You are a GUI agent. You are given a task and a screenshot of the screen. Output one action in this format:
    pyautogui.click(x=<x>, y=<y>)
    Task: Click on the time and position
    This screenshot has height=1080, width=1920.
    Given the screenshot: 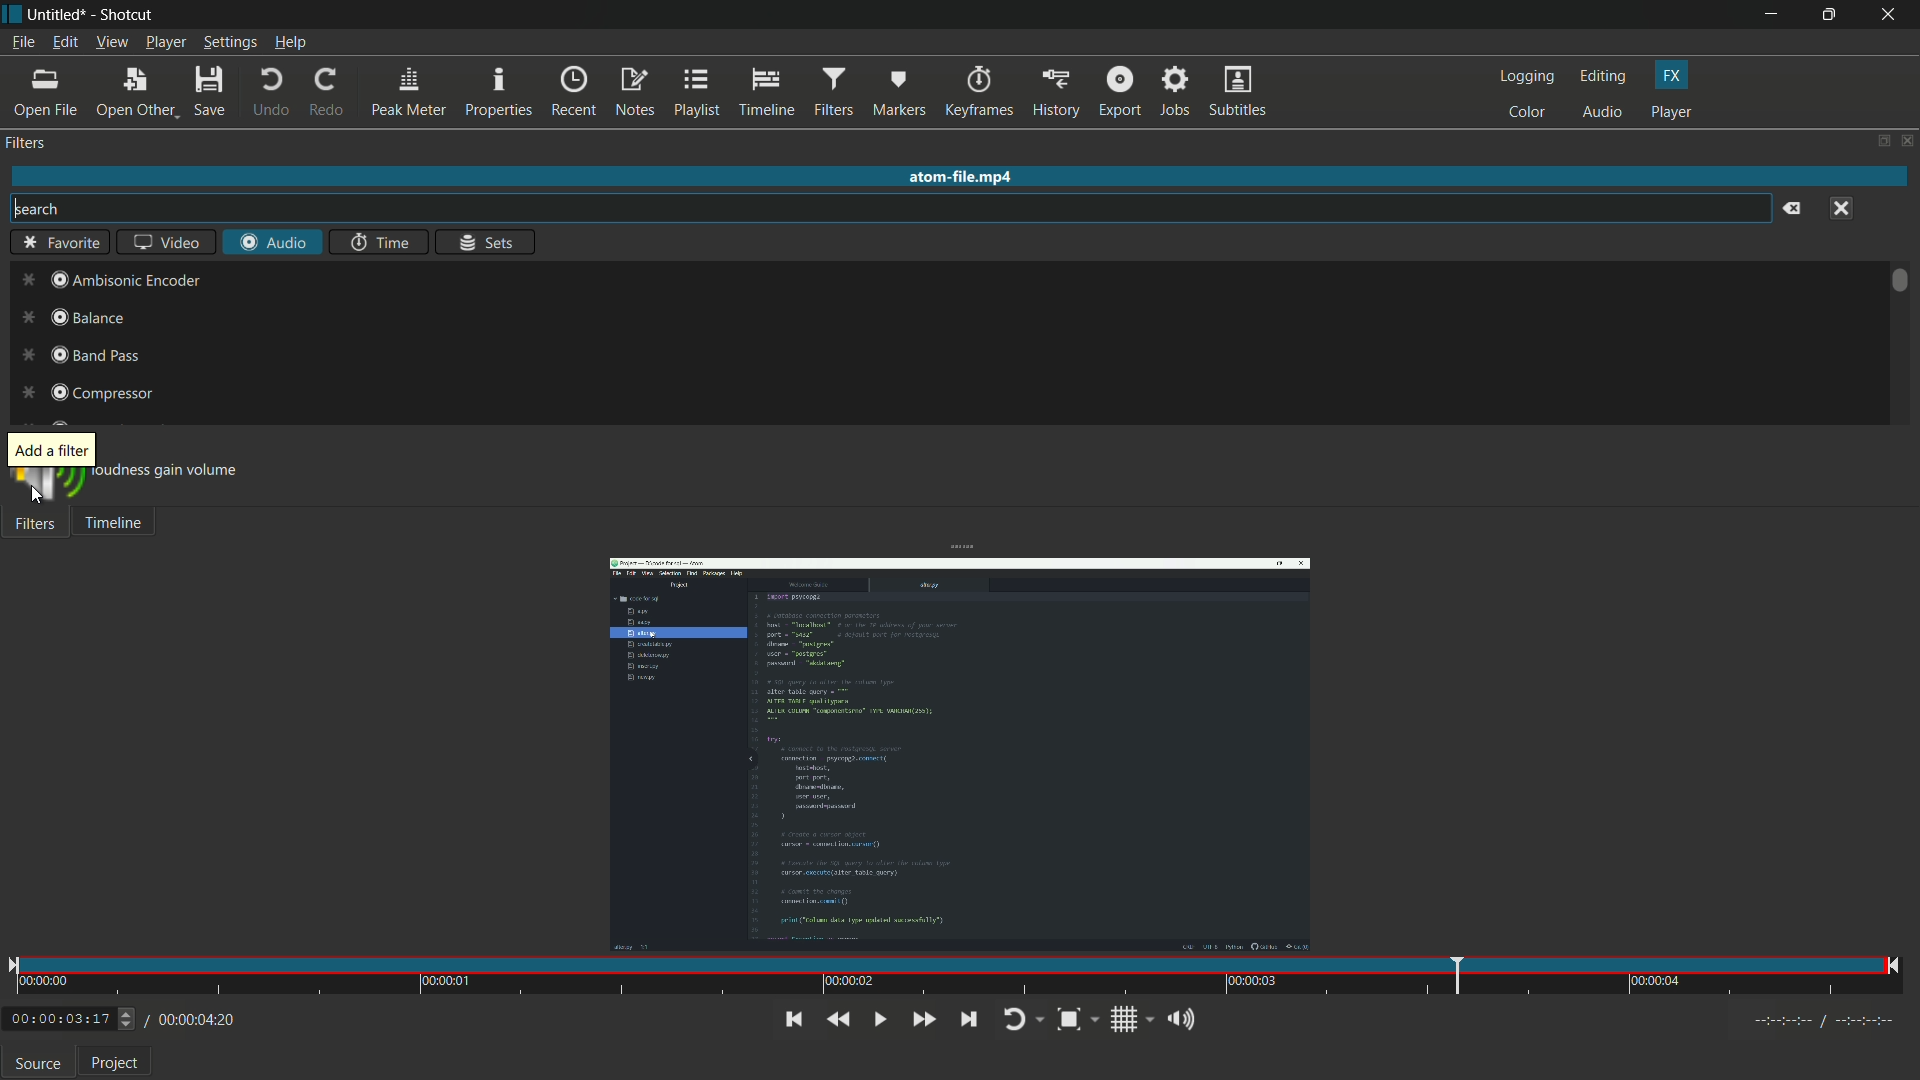 What is the action you would take?
    pyautogui.click(x=957, y=979)
    